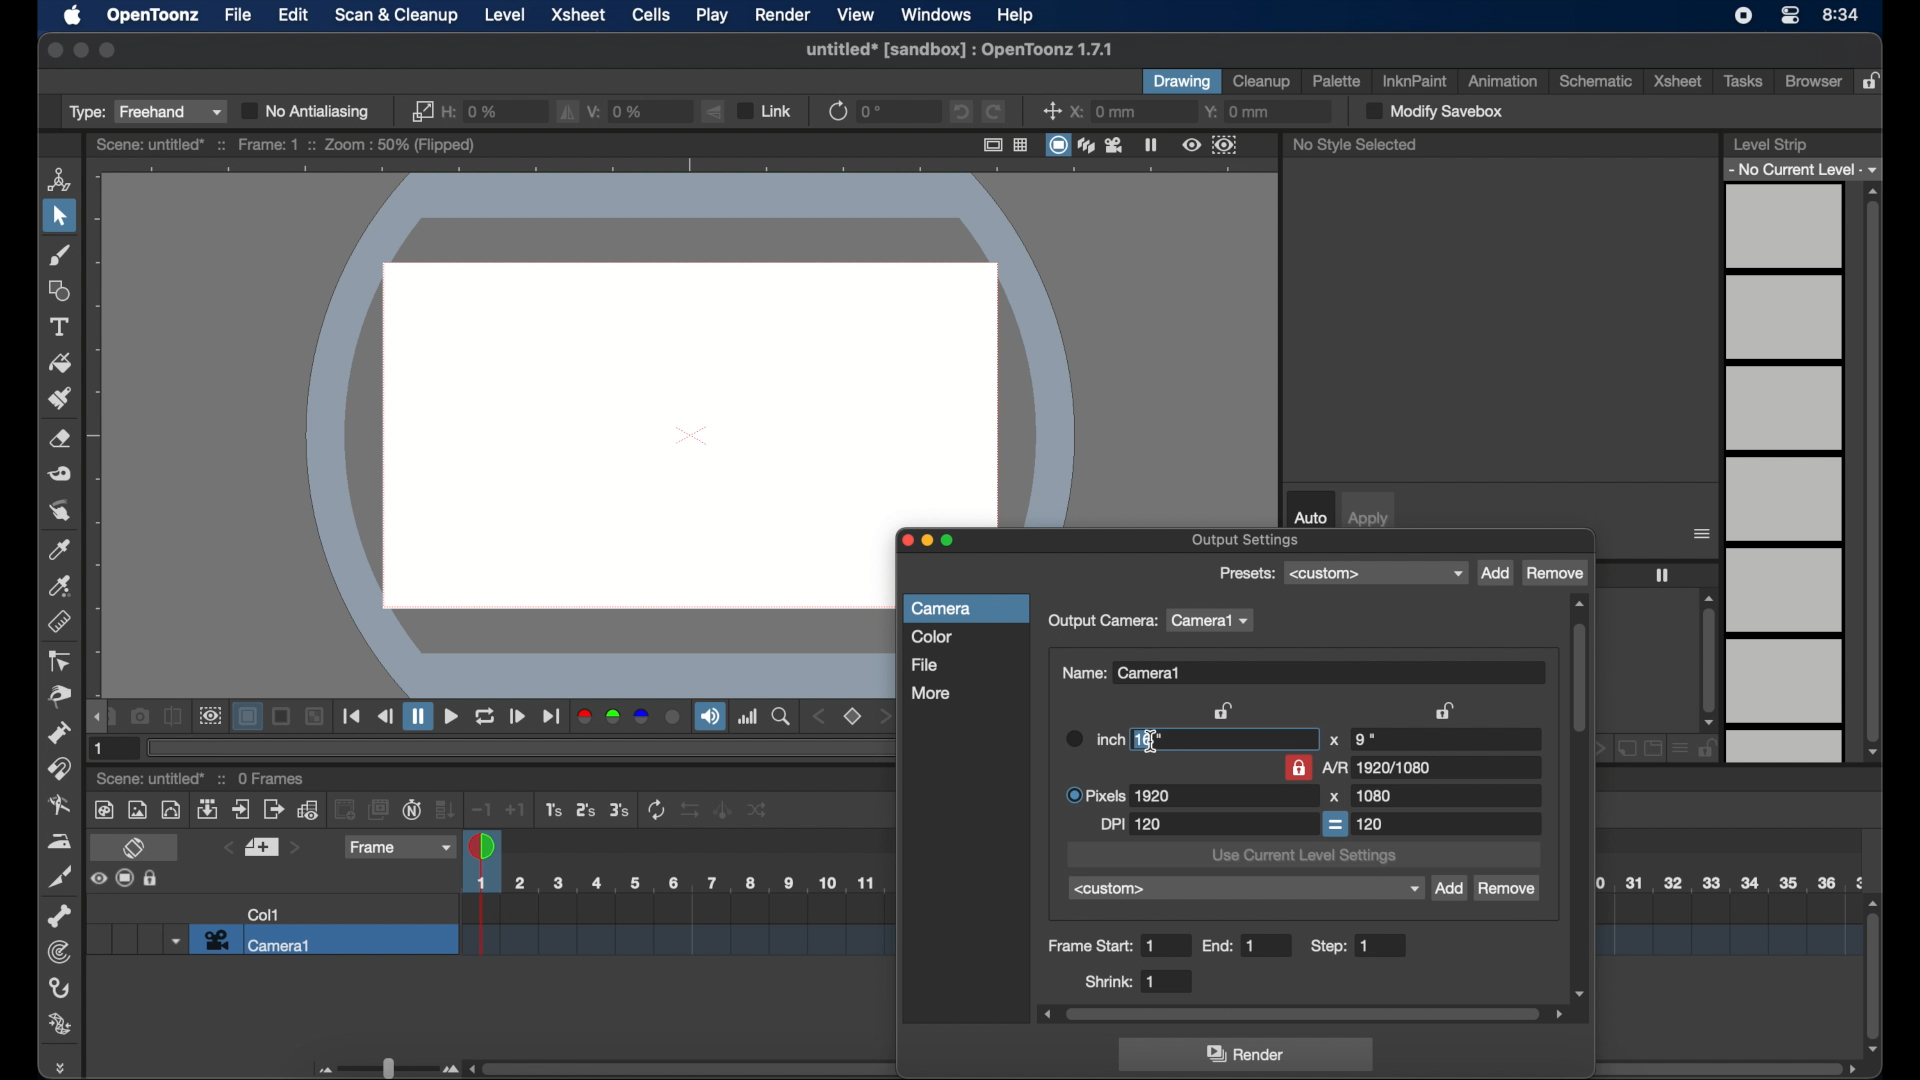 Image resolution: width=1920 pixels, height=1080 pixels. What do you see at coordinates (1249, 1055) in the screenshot?
I see `render` at bounding box center [1249, 1055].